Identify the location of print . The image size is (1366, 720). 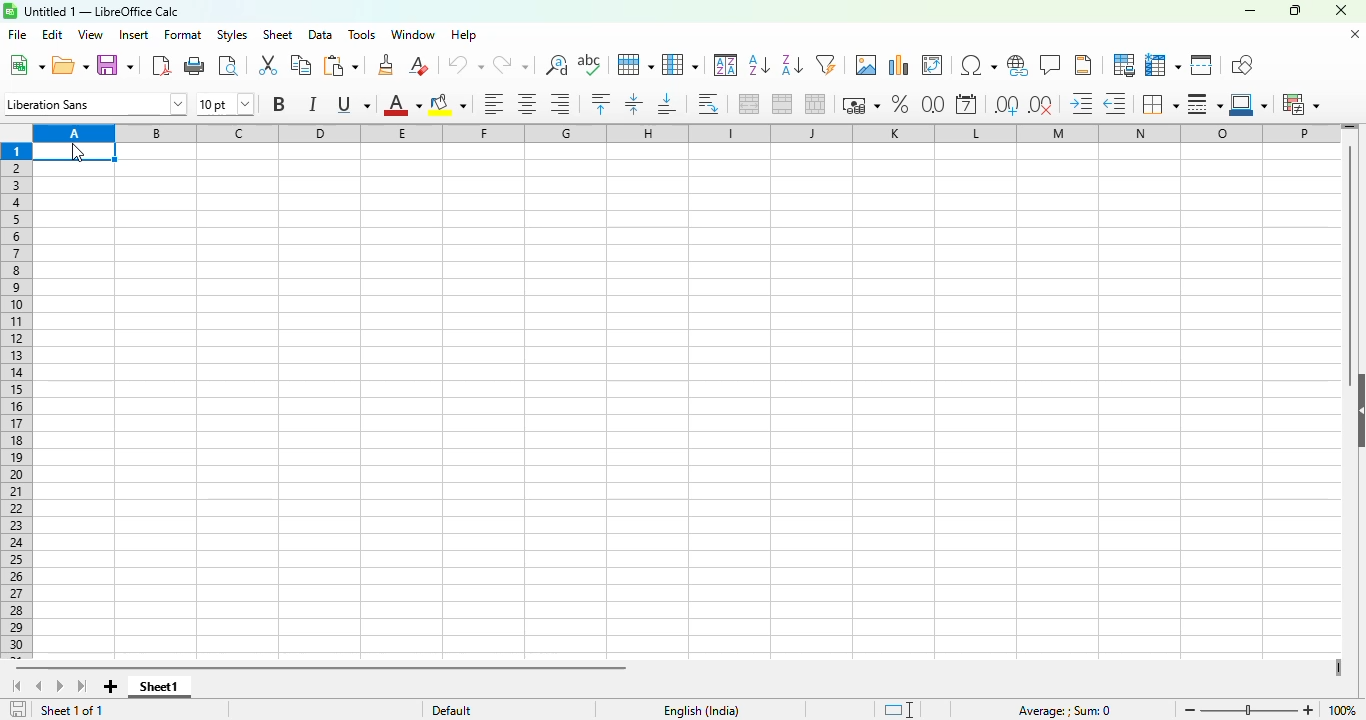
(196, 66).